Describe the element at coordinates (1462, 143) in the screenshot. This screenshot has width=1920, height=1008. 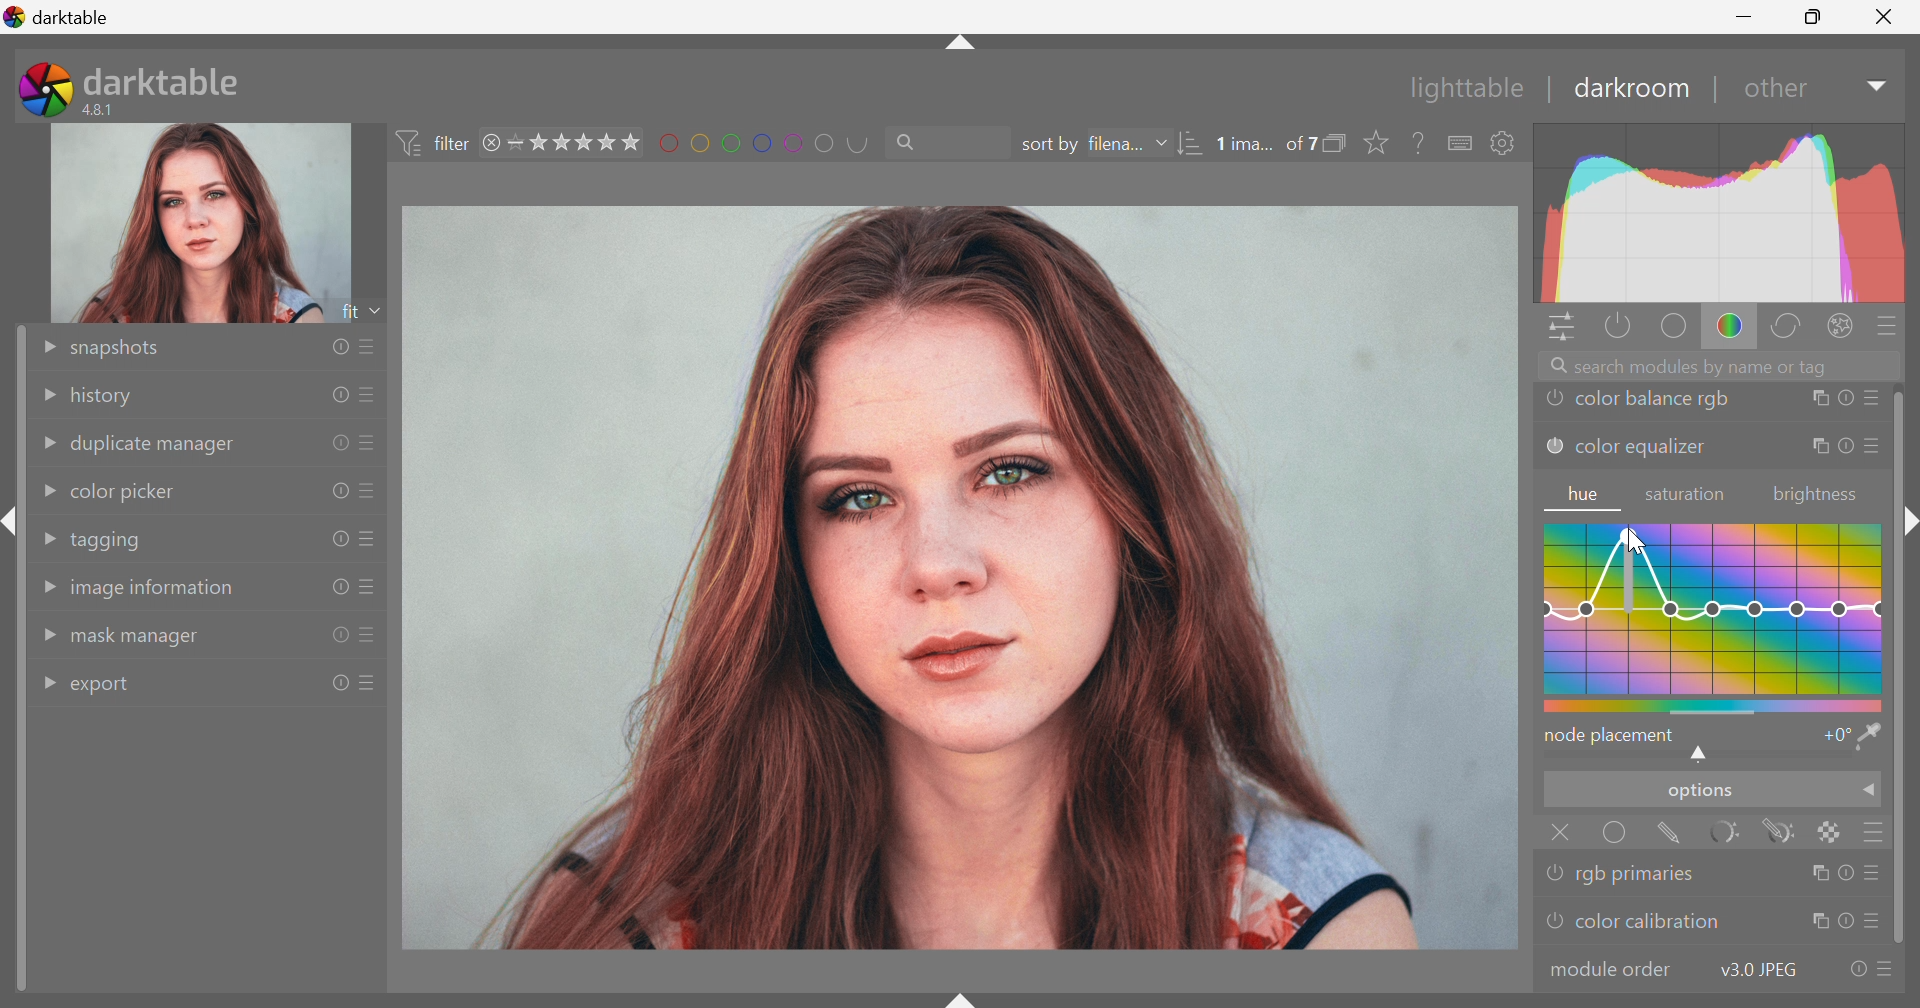
I see `define shortcuts` at that location.